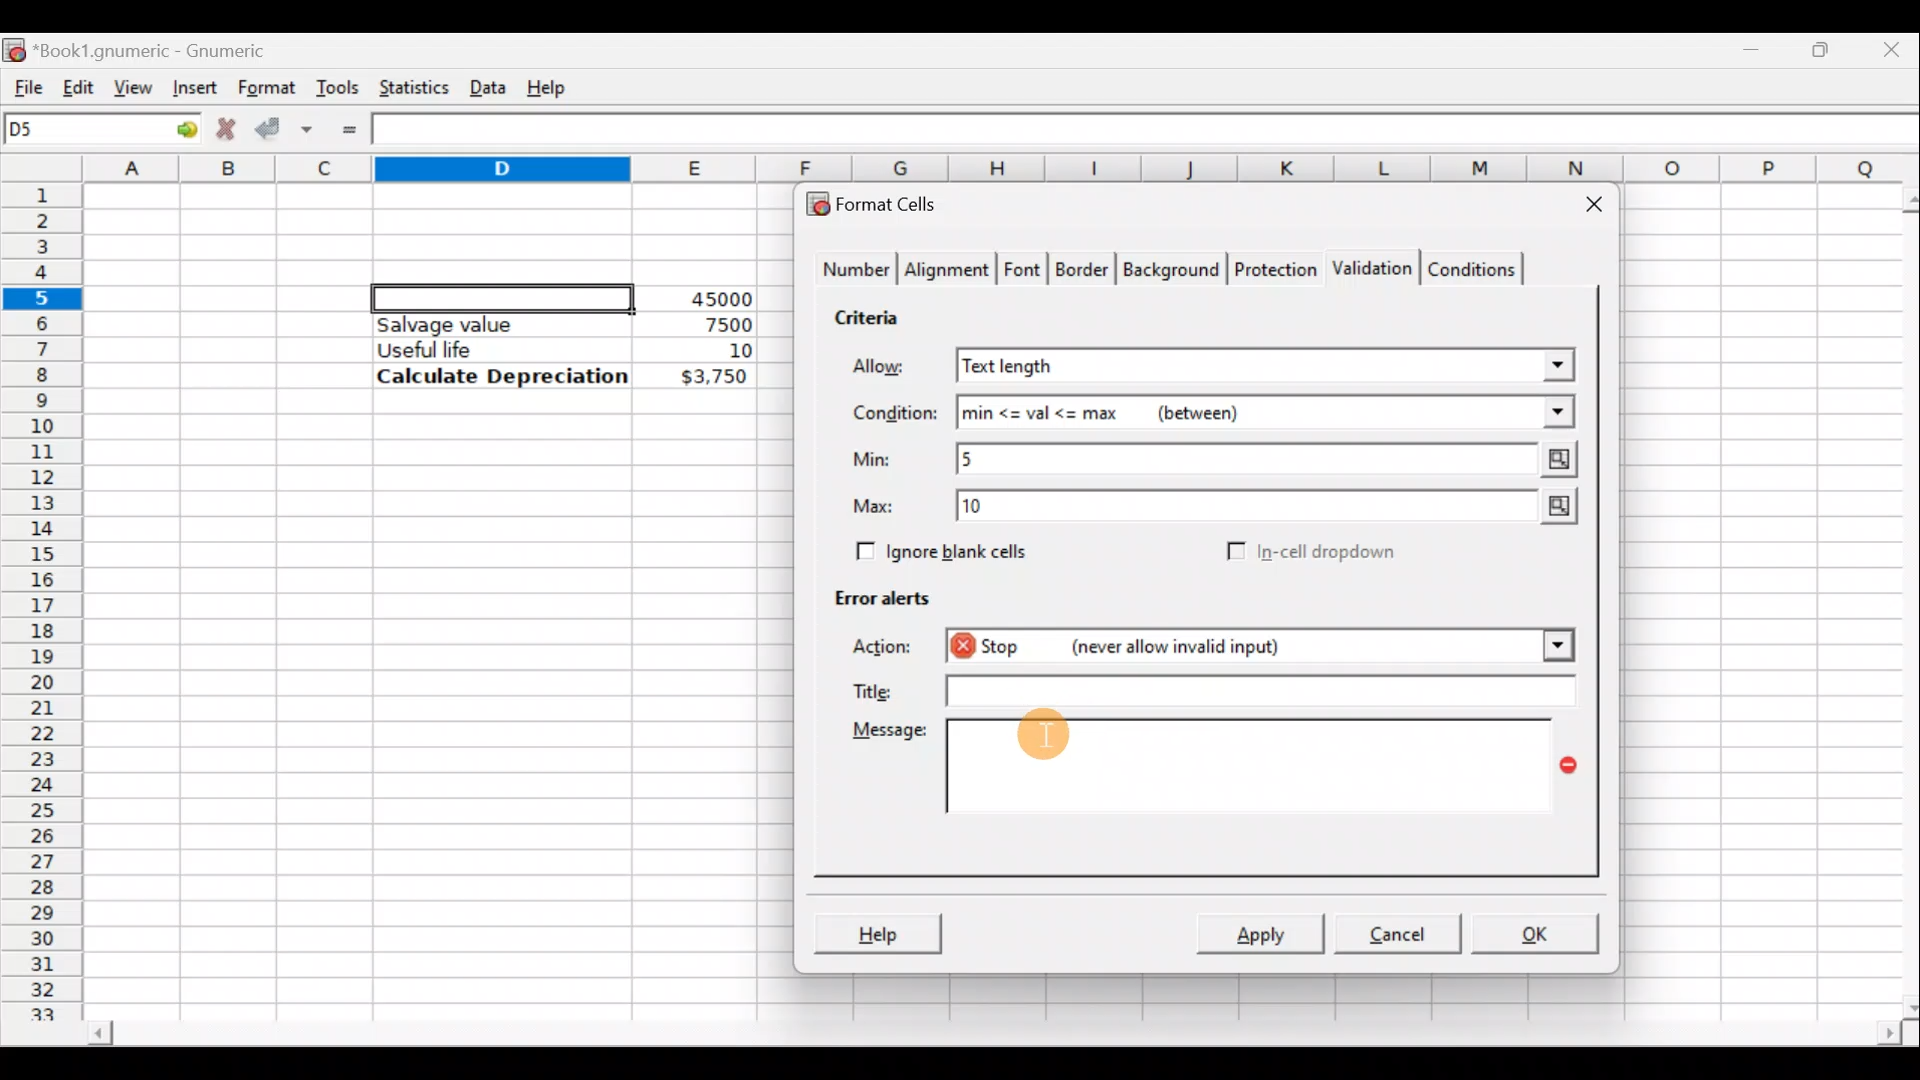 The width and height of the screenshot is (1920, 1080). What do you see at coordinates (22, 83) in the screenshot?
I see `File` at bounding box center [22, 83].